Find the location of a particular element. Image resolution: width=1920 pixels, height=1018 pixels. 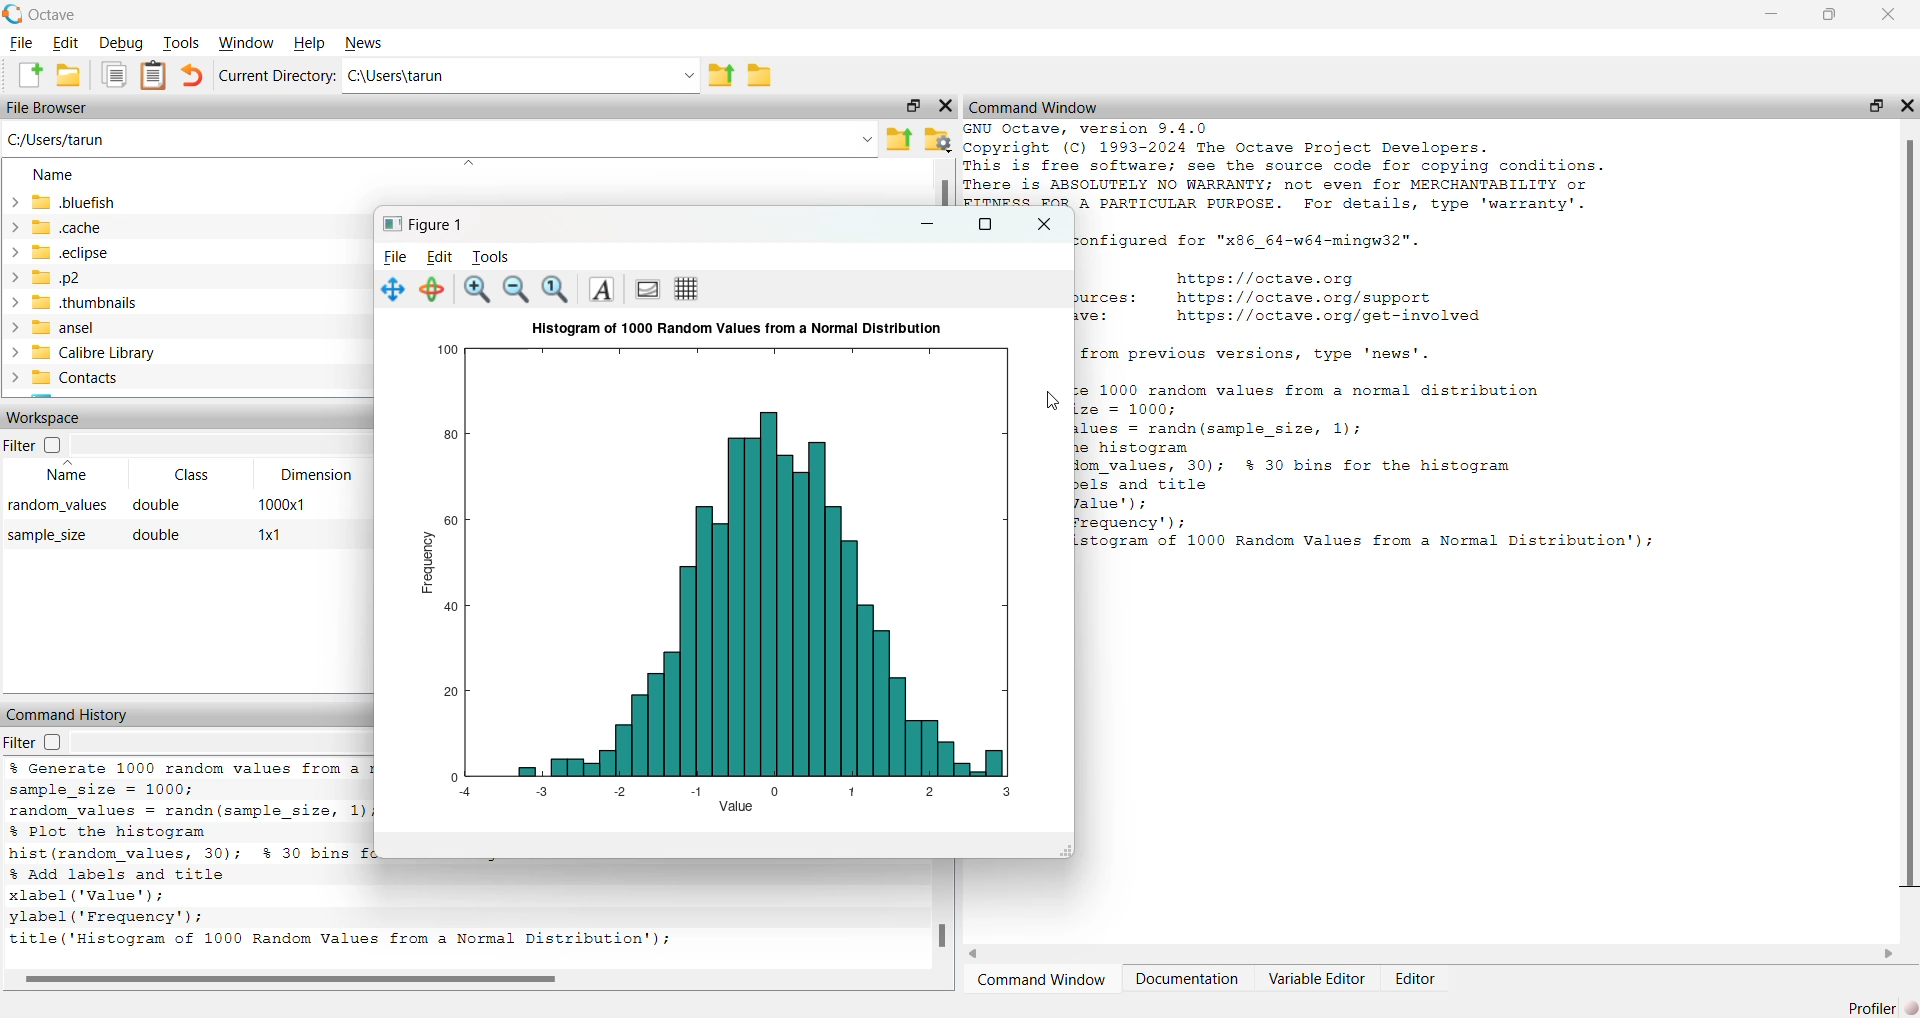

Histogram of 1000 Random Values from a Normal Distribution is located at coordinates (737, 330).